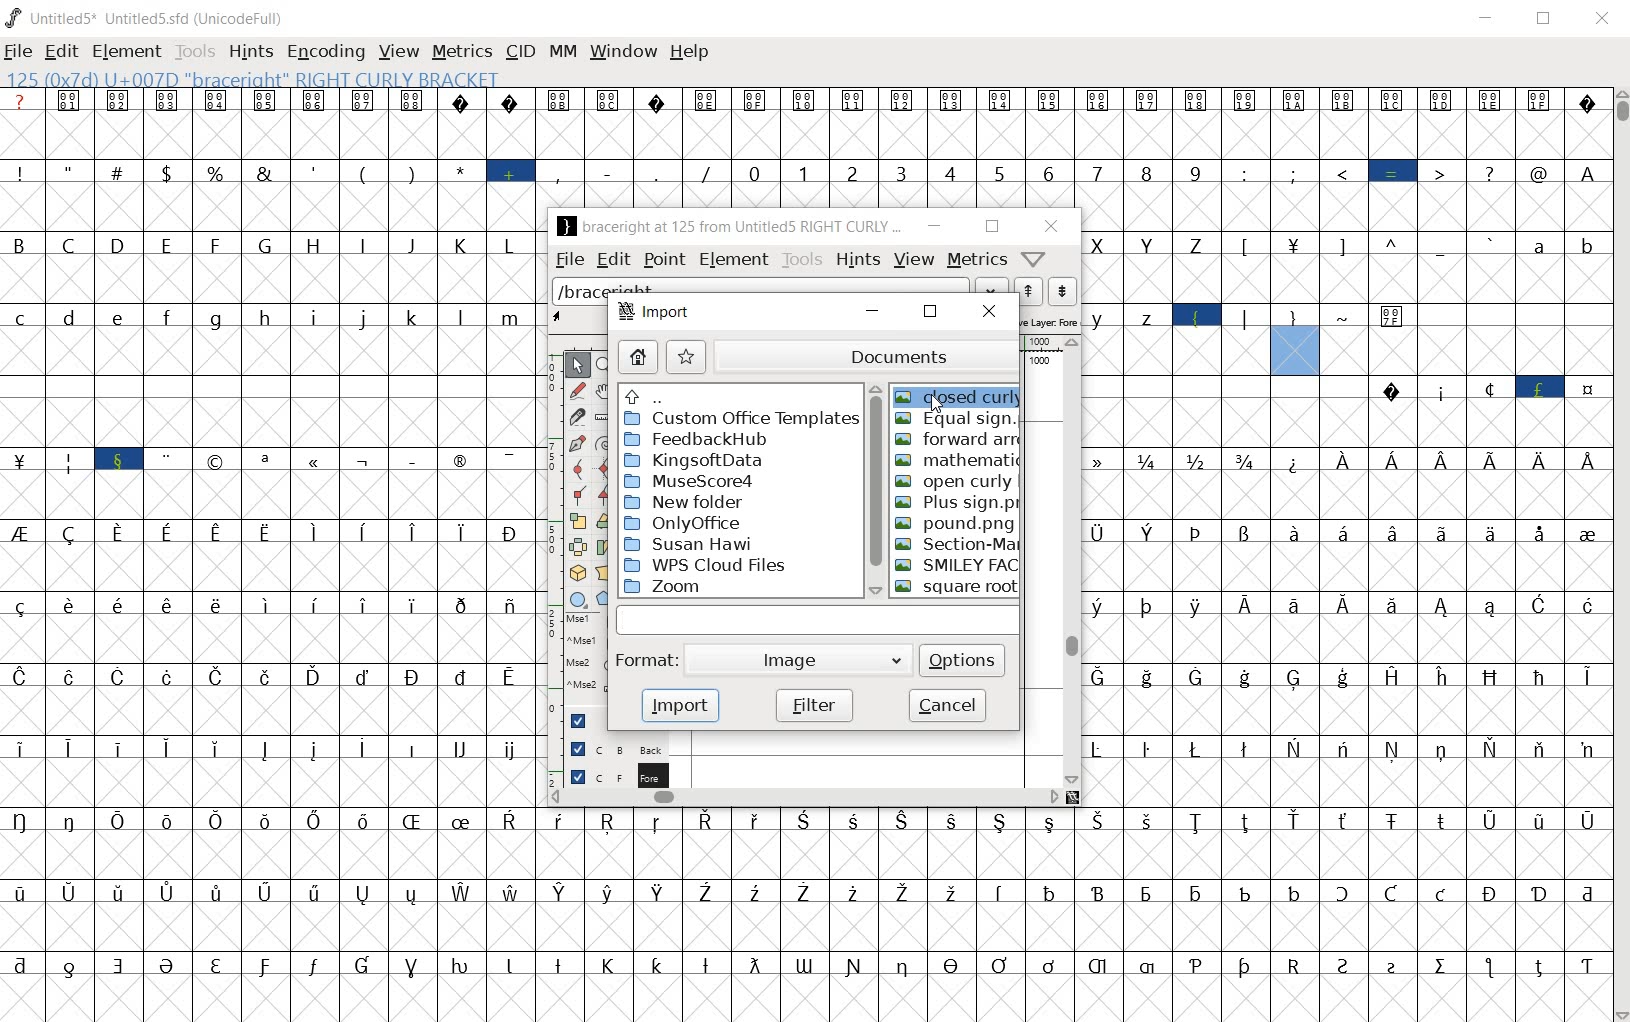  I want to click on glyph characters, so click(1074, 148).